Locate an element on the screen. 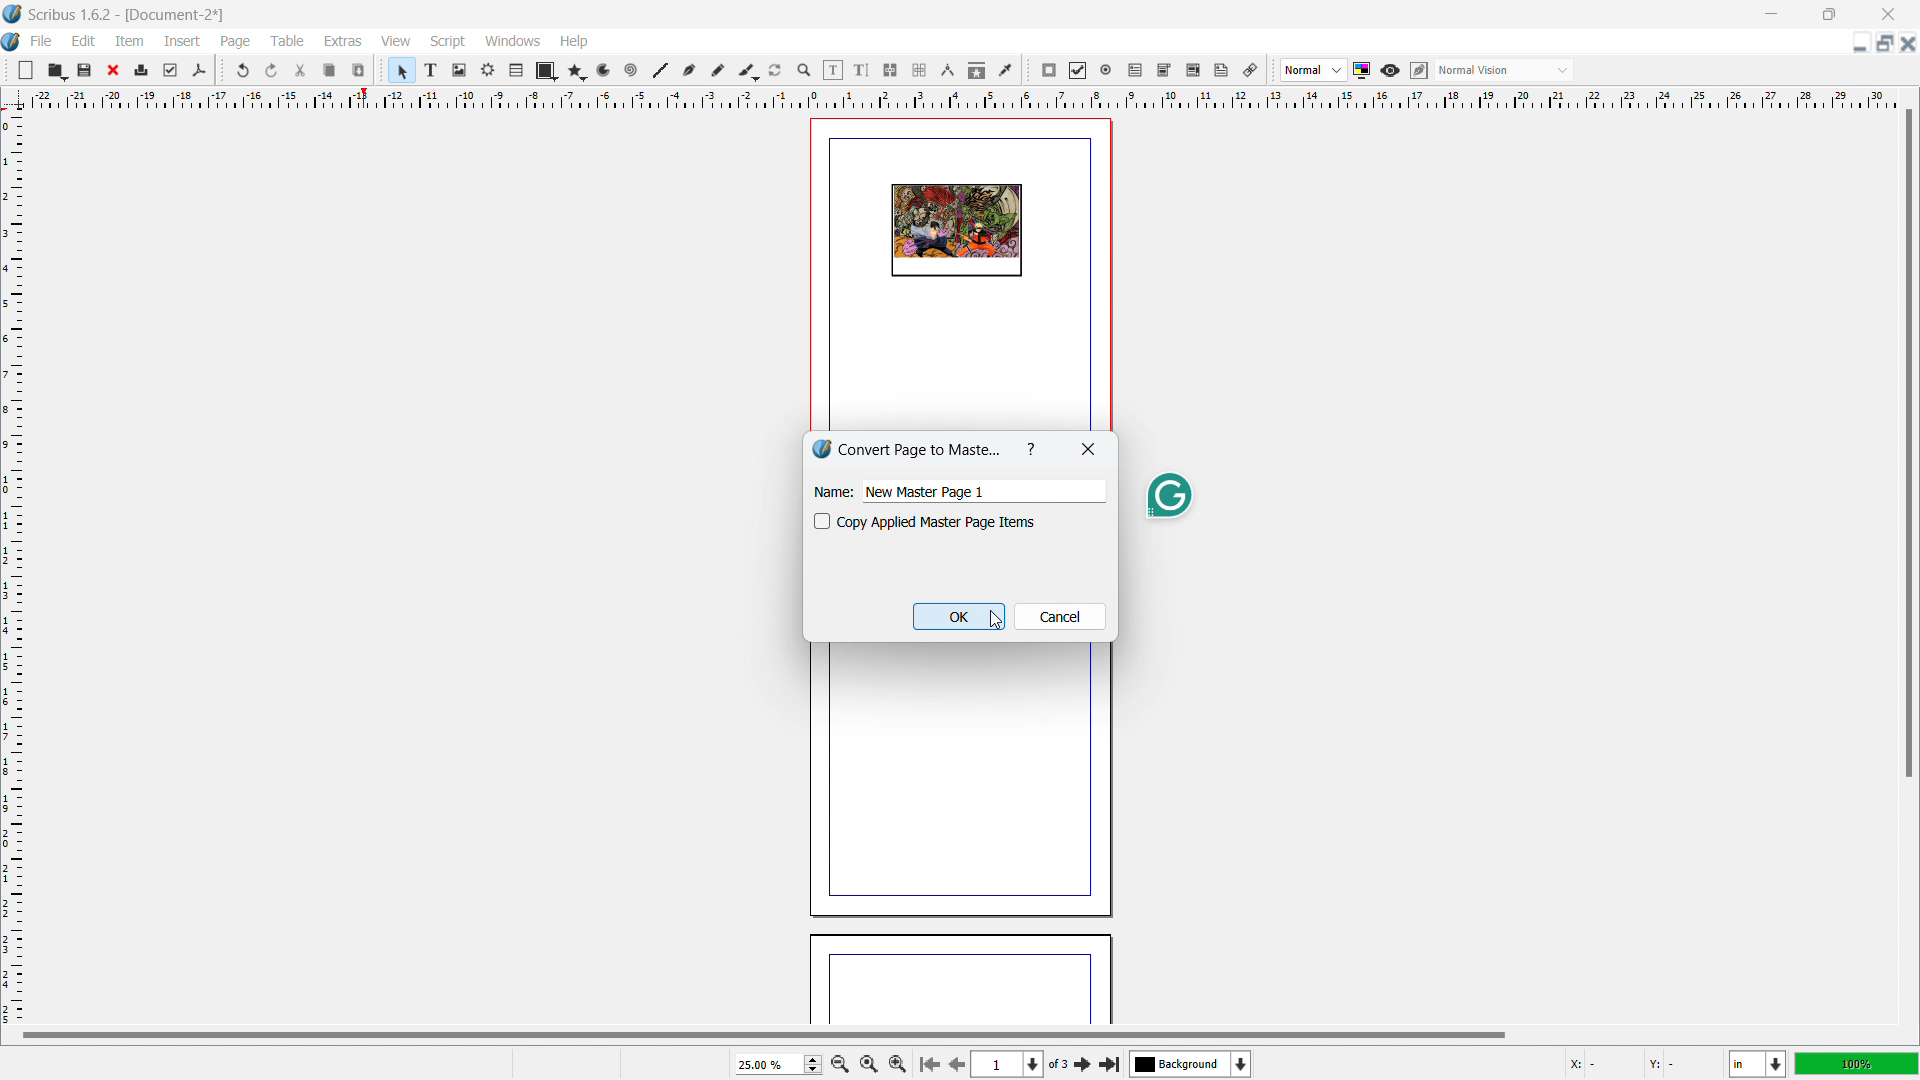  pdf combo box is located at coordinates (1163, 70).